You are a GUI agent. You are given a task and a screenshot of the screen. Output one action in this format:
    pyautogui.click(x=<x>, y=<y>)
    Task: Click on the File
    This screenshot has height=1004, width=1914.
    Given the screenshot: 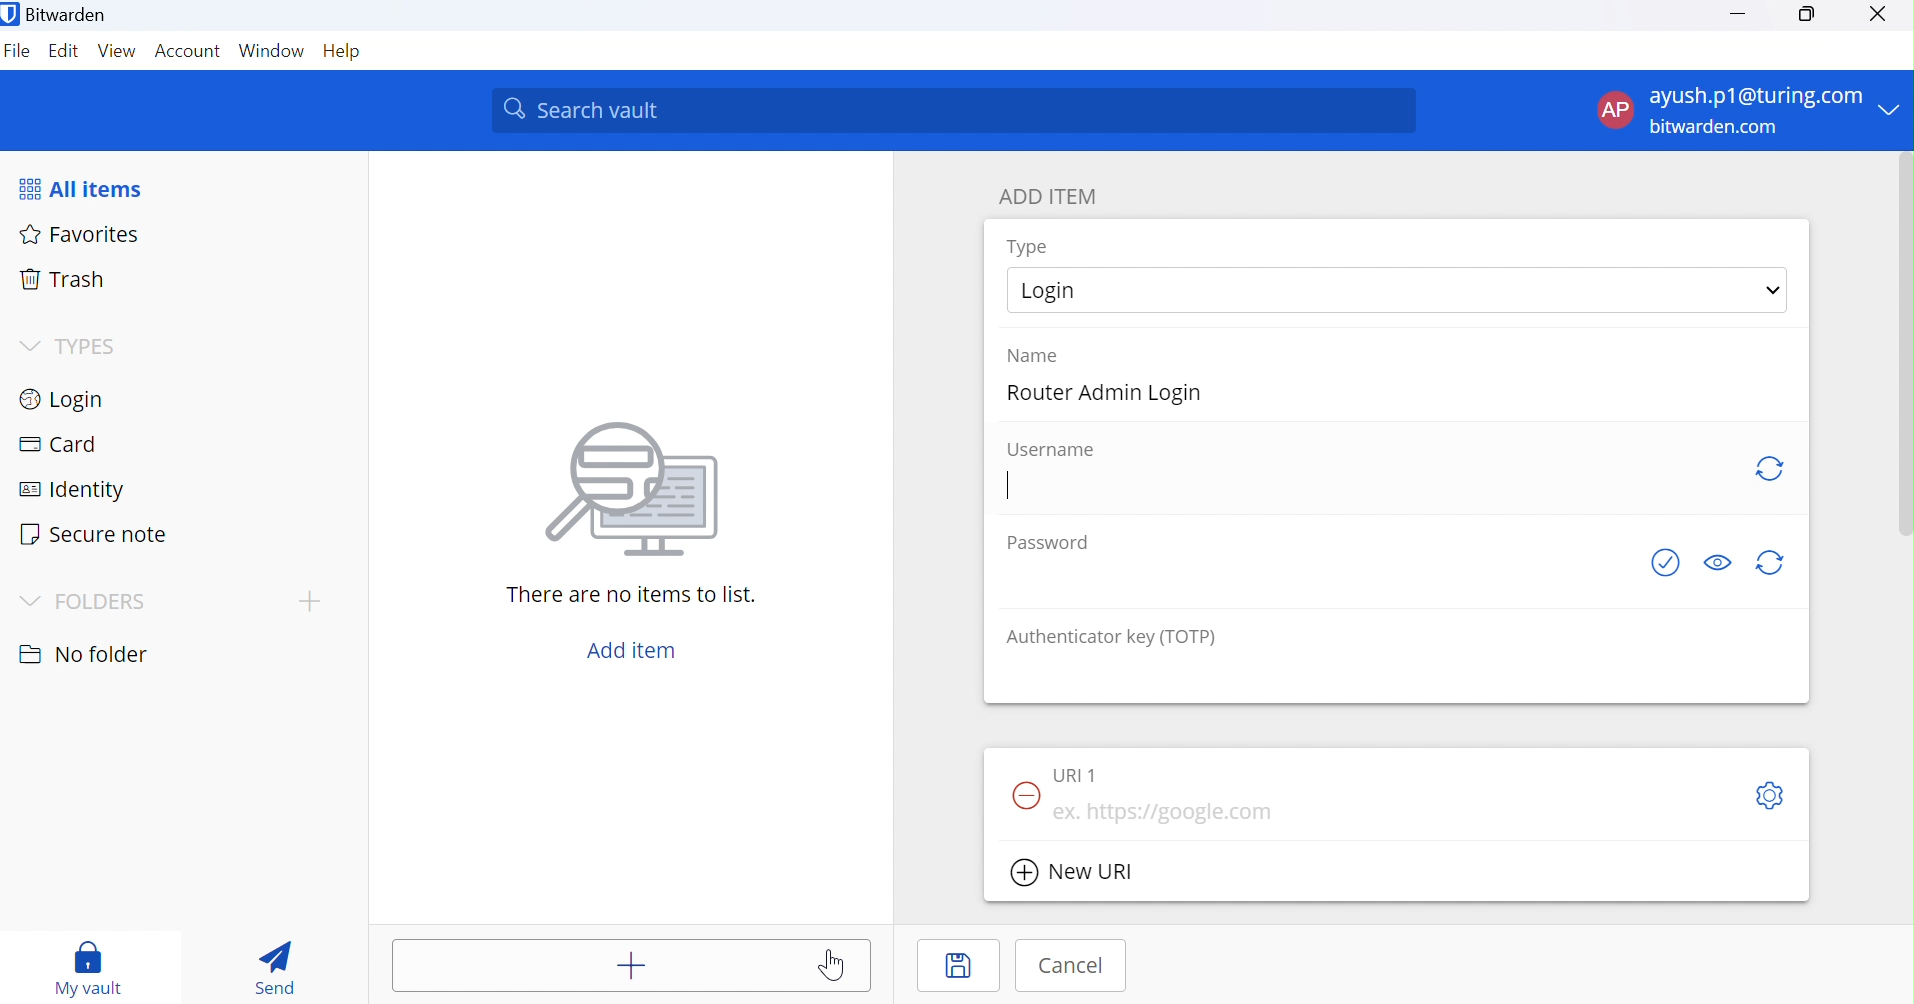 What is the action you would take?
    pyautogui.click(x=18, y=54)
    